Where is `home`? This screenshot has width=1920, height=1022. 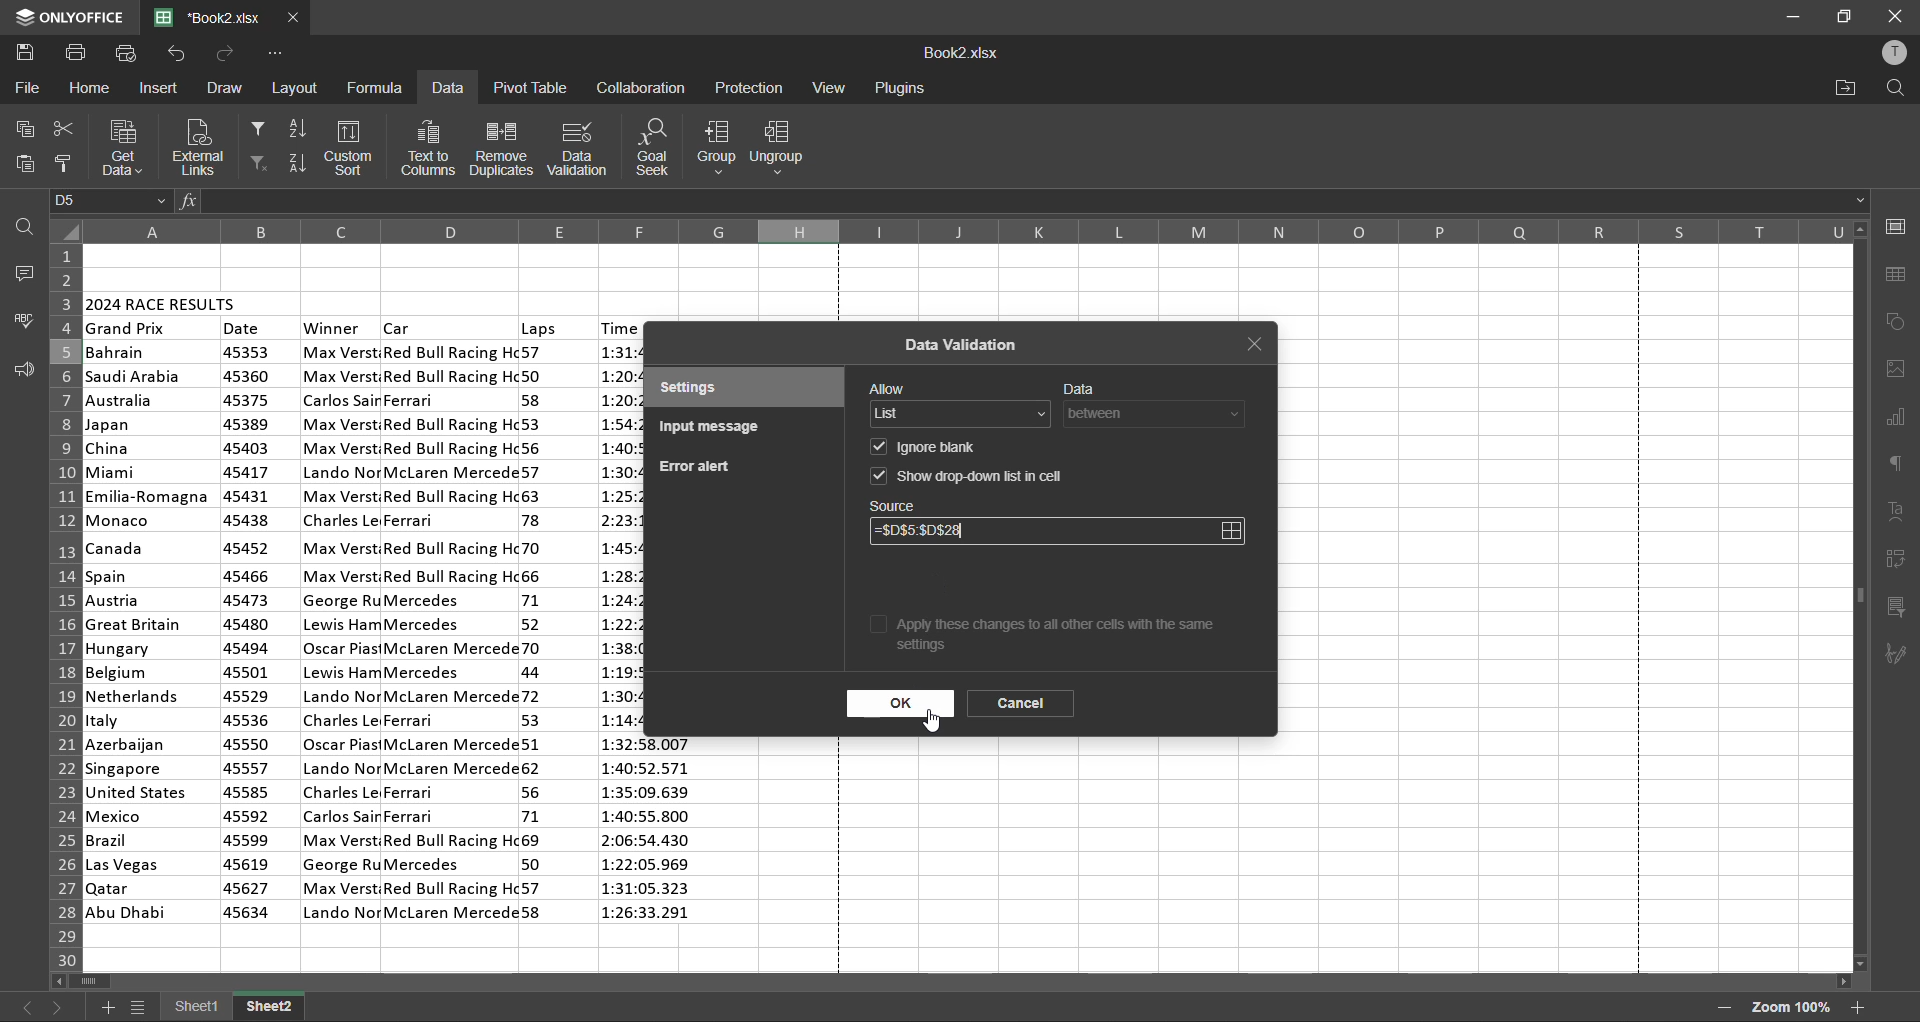 home is located at coordinates (90, 90).